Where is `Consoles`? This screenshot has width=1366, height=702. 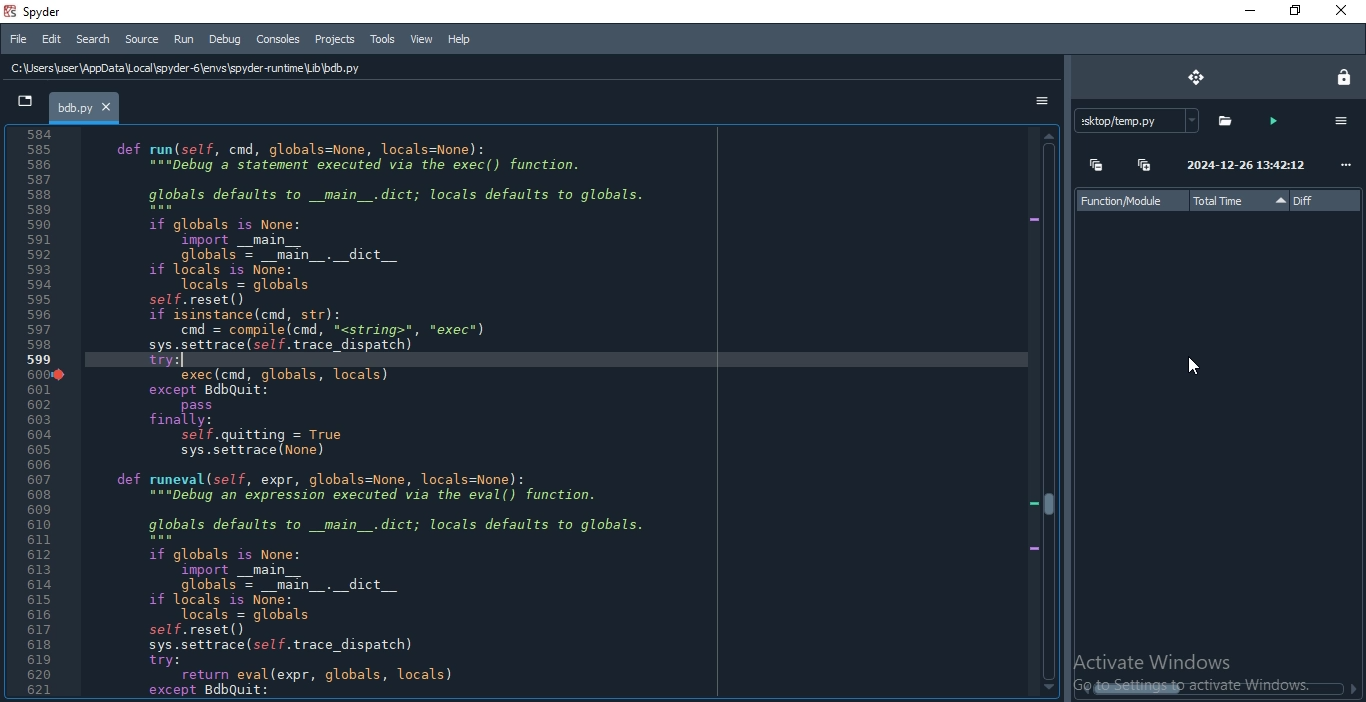 Consoles is located at coordinates (277, 39).